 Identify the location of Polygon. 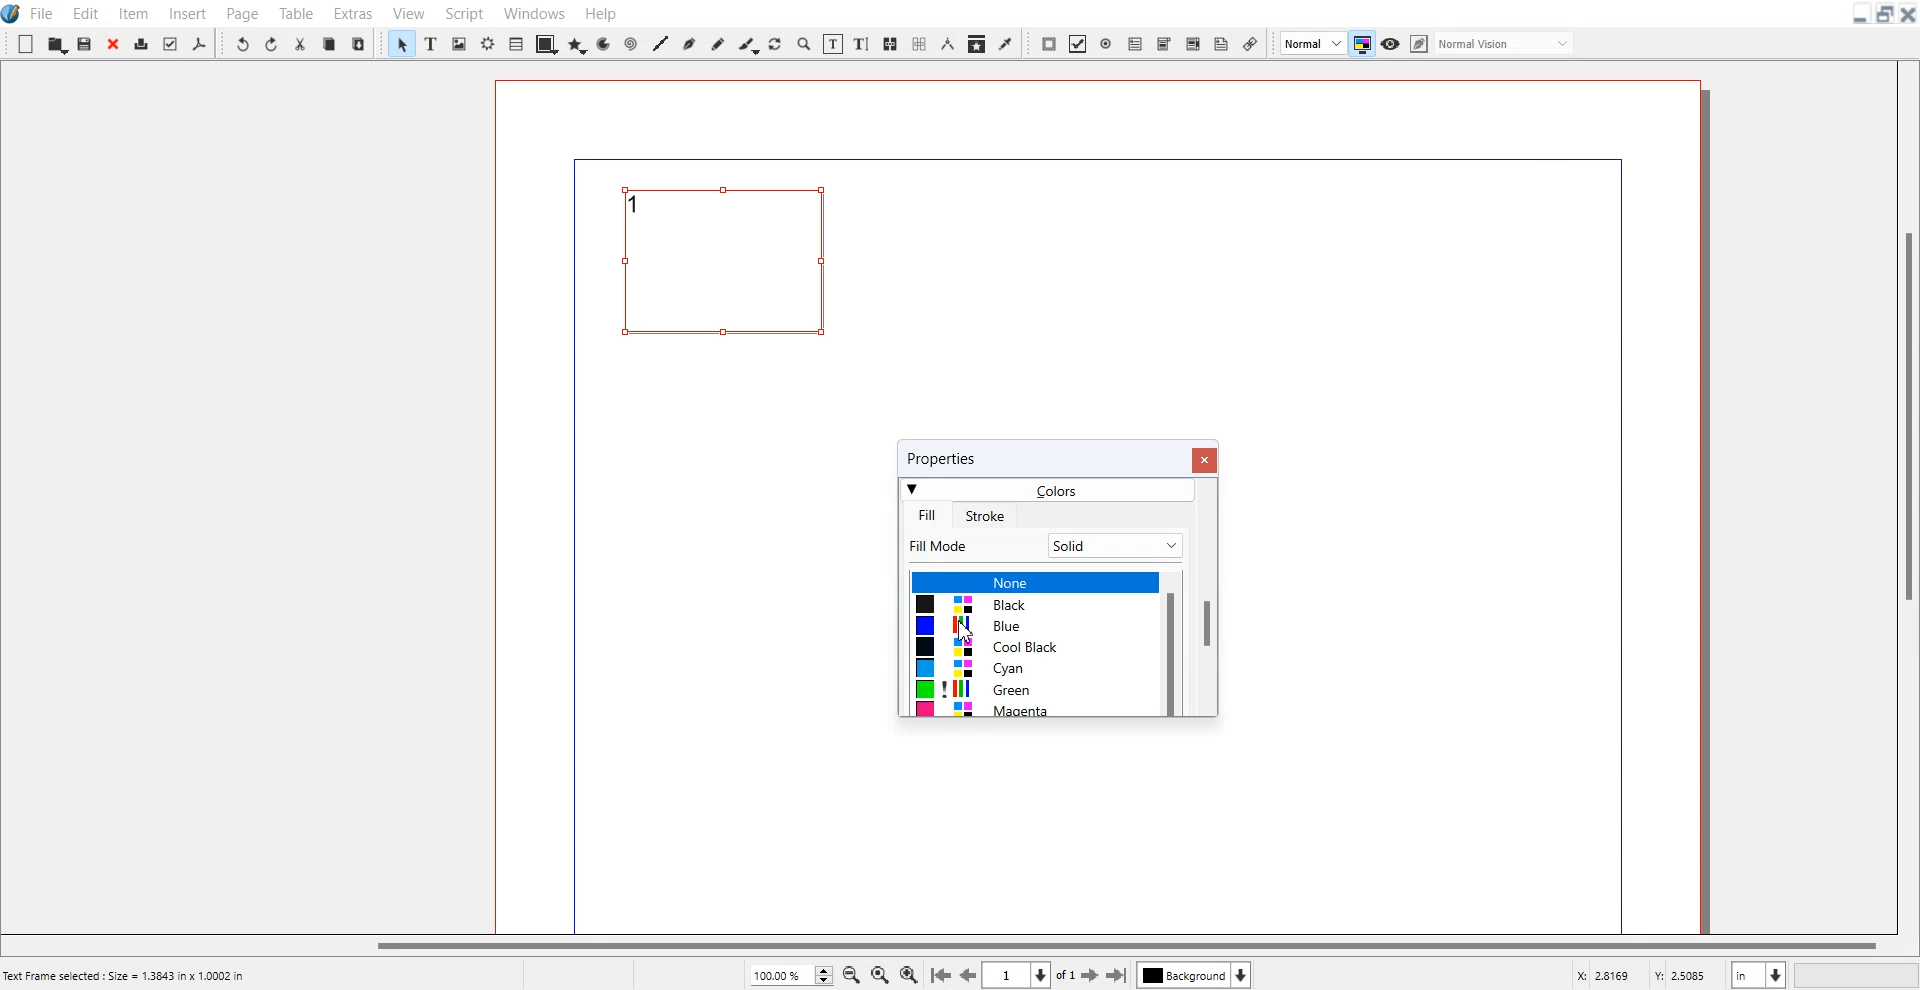
(577, 42).